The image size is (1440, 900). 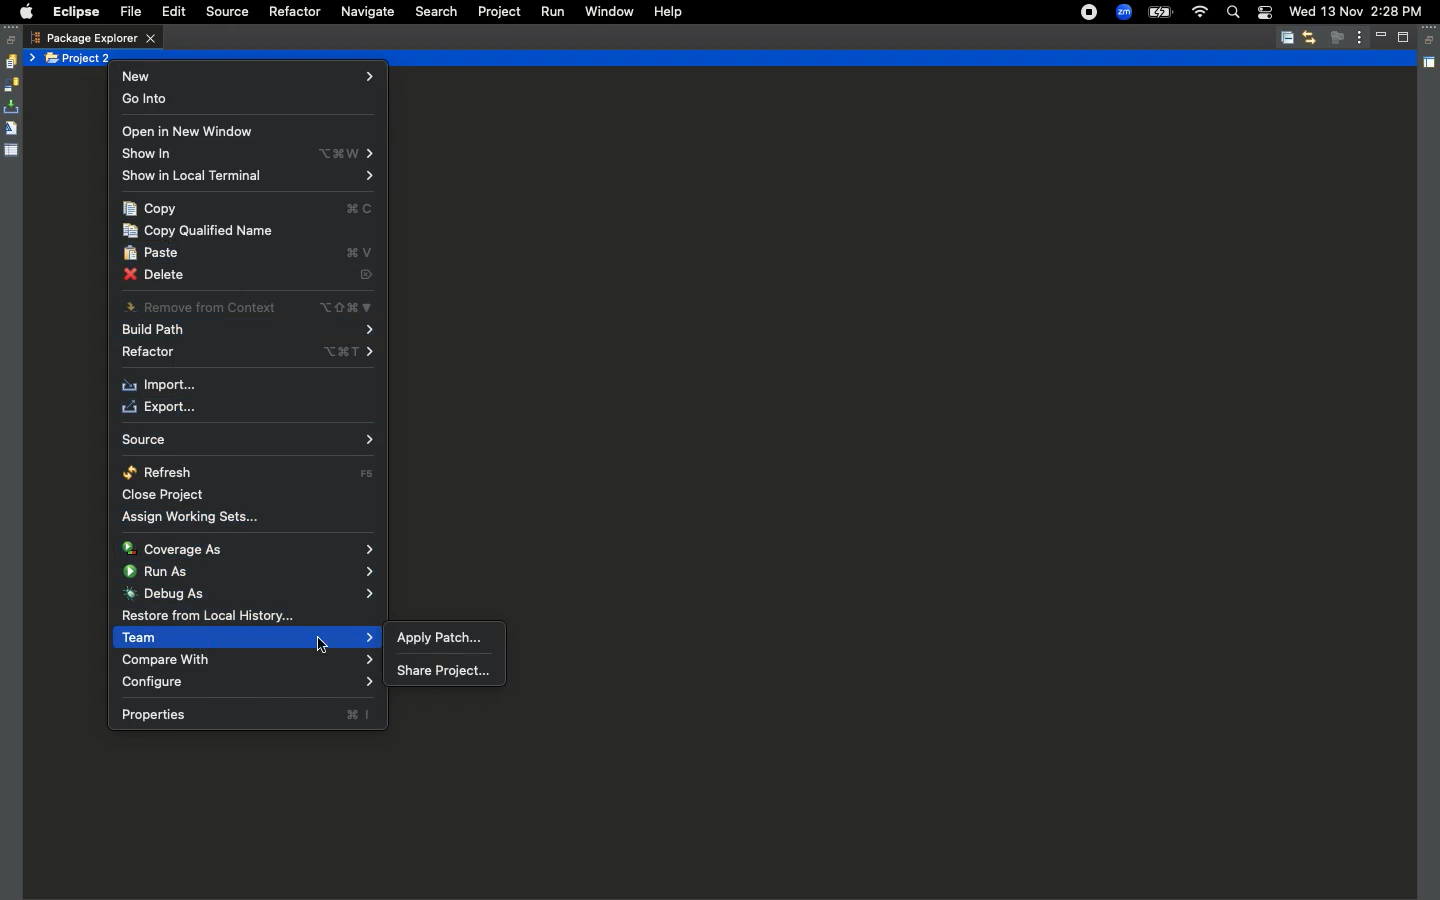 I want to click on Copy, so click(x=249, y=210).